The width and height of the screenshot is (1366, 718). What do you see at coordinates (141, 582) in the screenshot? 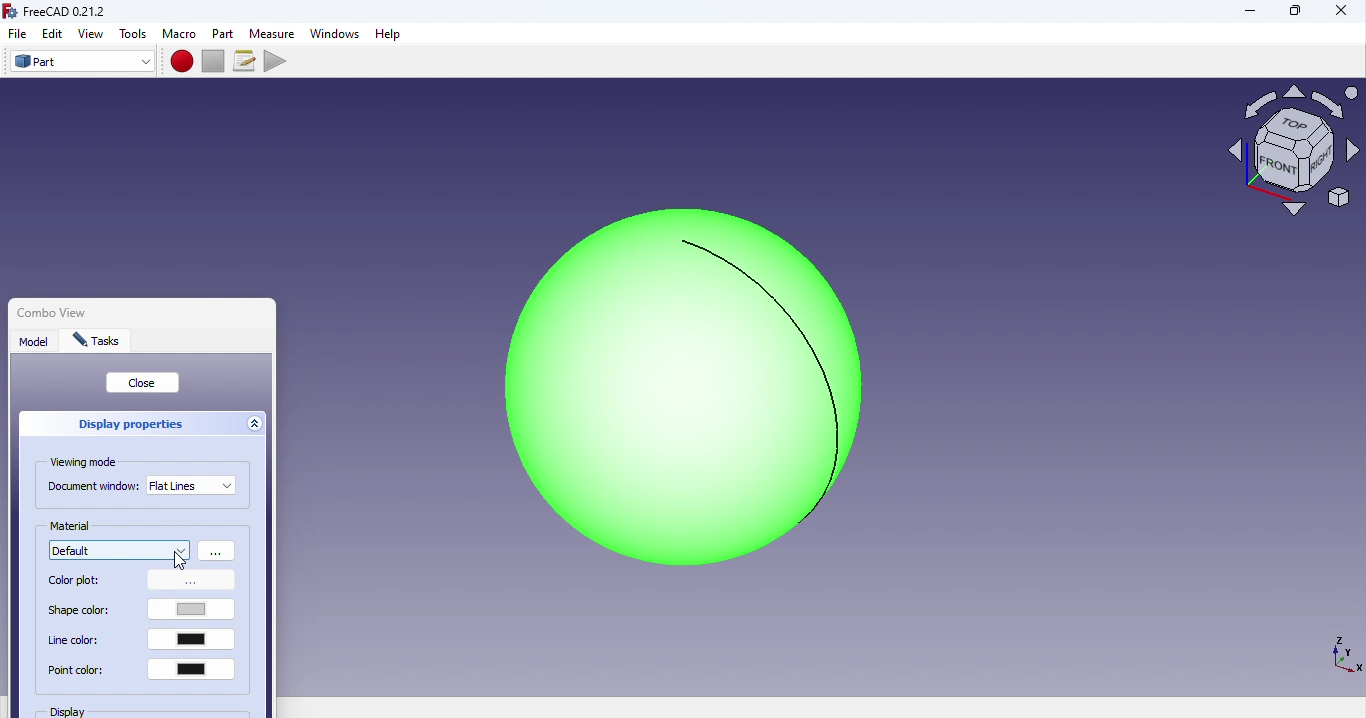
I see `Color plot` at bounding box center [141, 582].